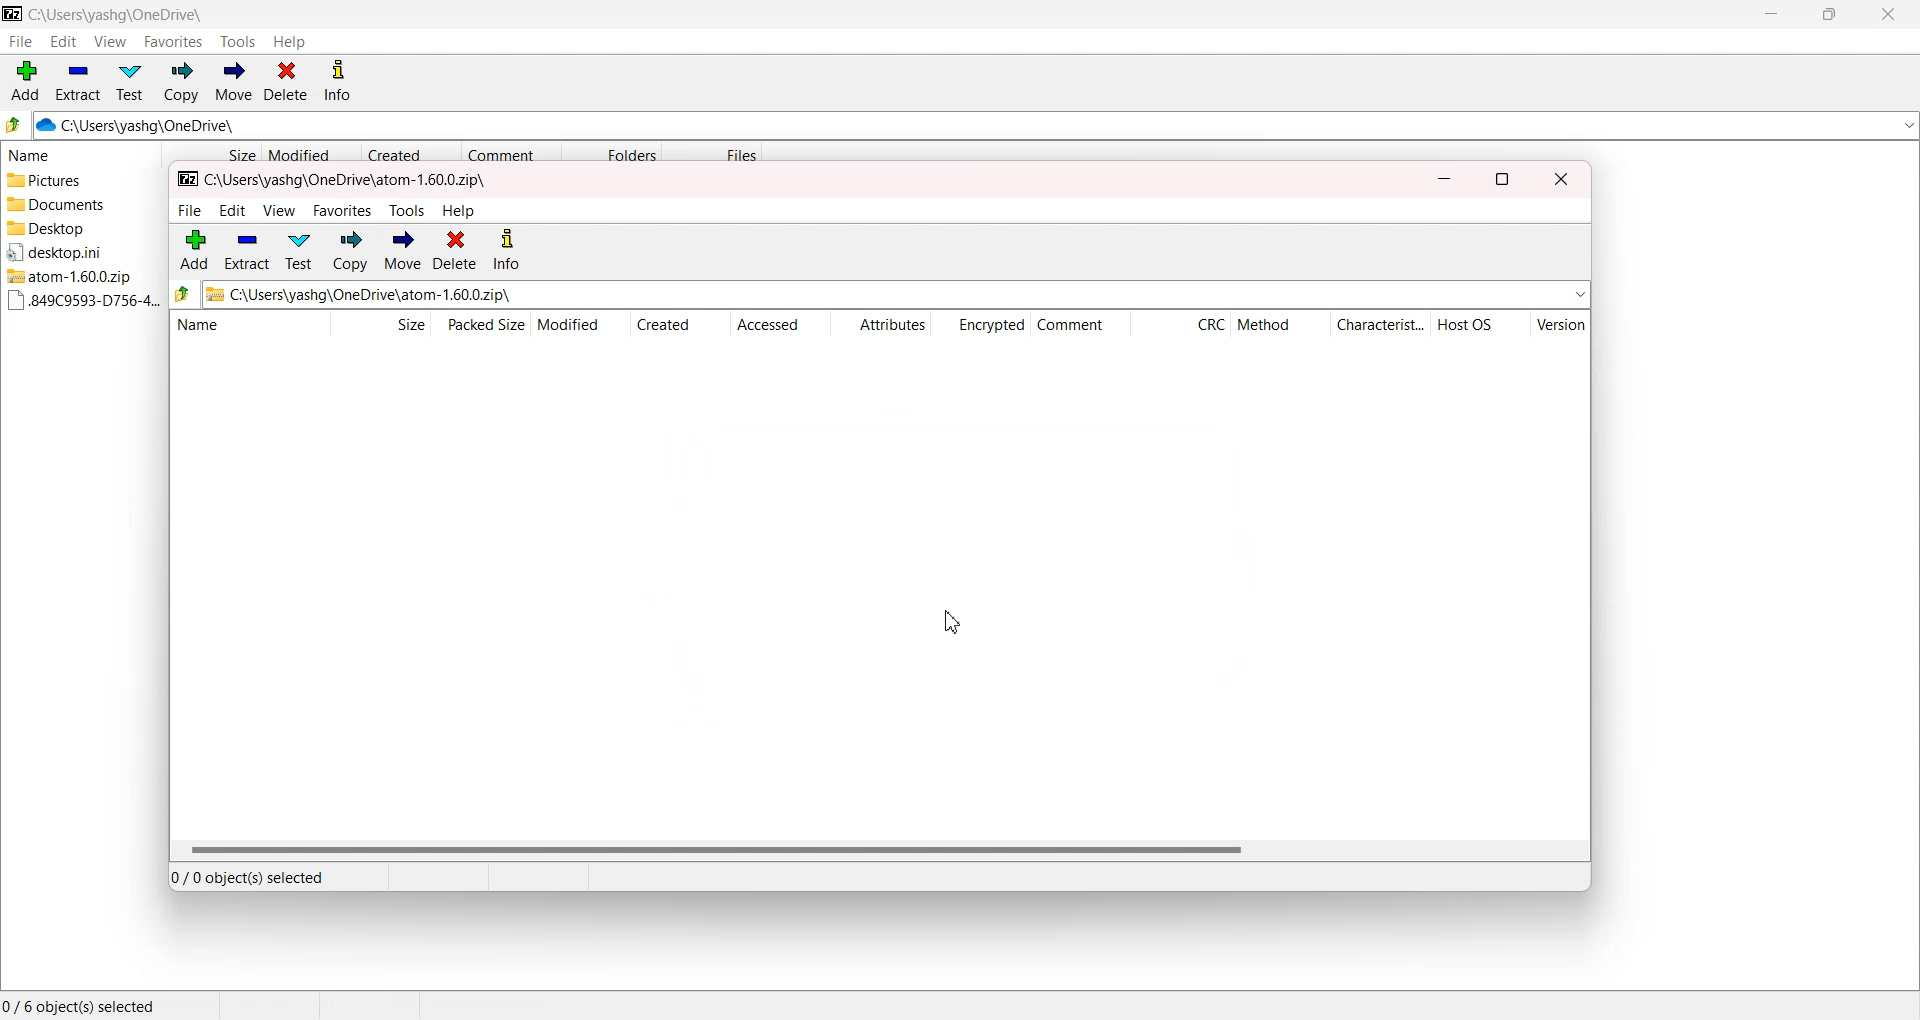 The height and width of the screenshot is (1020, 1920). Describe the element at coordinates (180, 82) in the screenshot. I see `Copy` at that location.